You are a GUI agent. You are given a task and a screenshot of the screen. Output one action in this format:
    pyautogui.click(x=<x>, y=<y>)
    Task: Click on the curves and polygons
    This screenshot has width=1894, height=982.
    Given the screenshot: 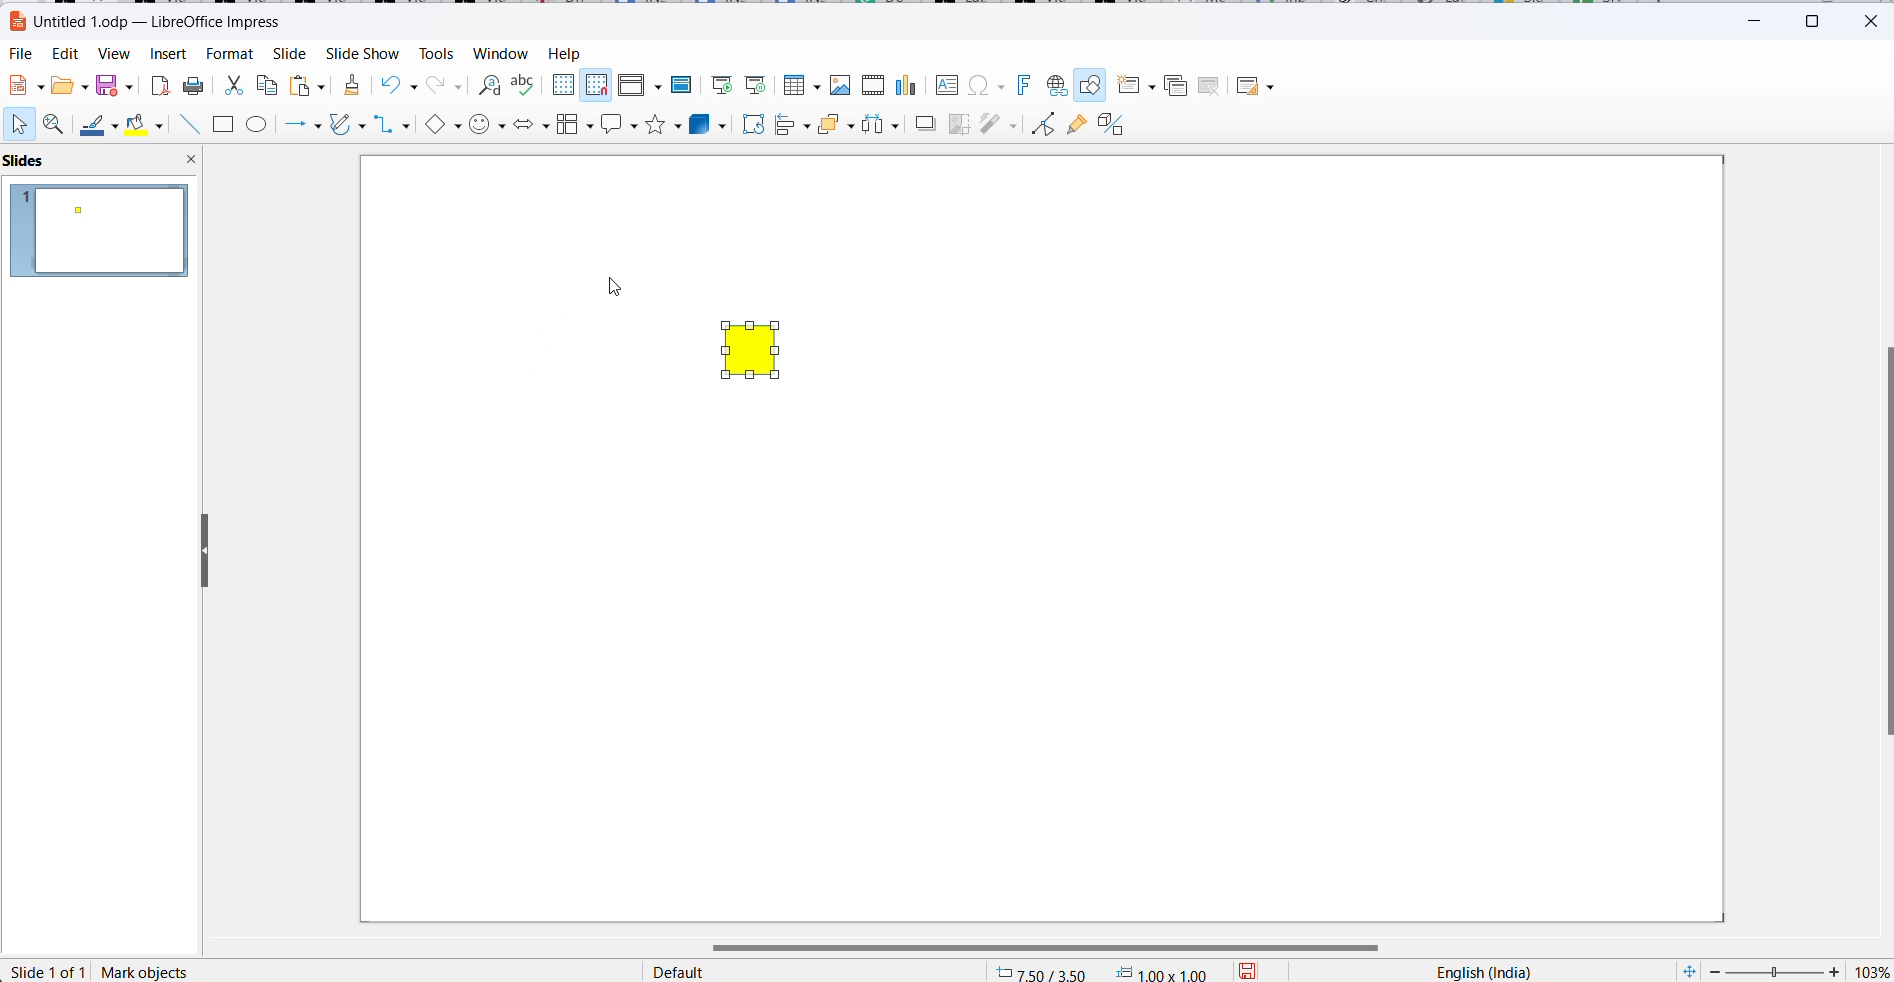 What is the action you would take?
    pyautogui.click(x=345, y=127)
    